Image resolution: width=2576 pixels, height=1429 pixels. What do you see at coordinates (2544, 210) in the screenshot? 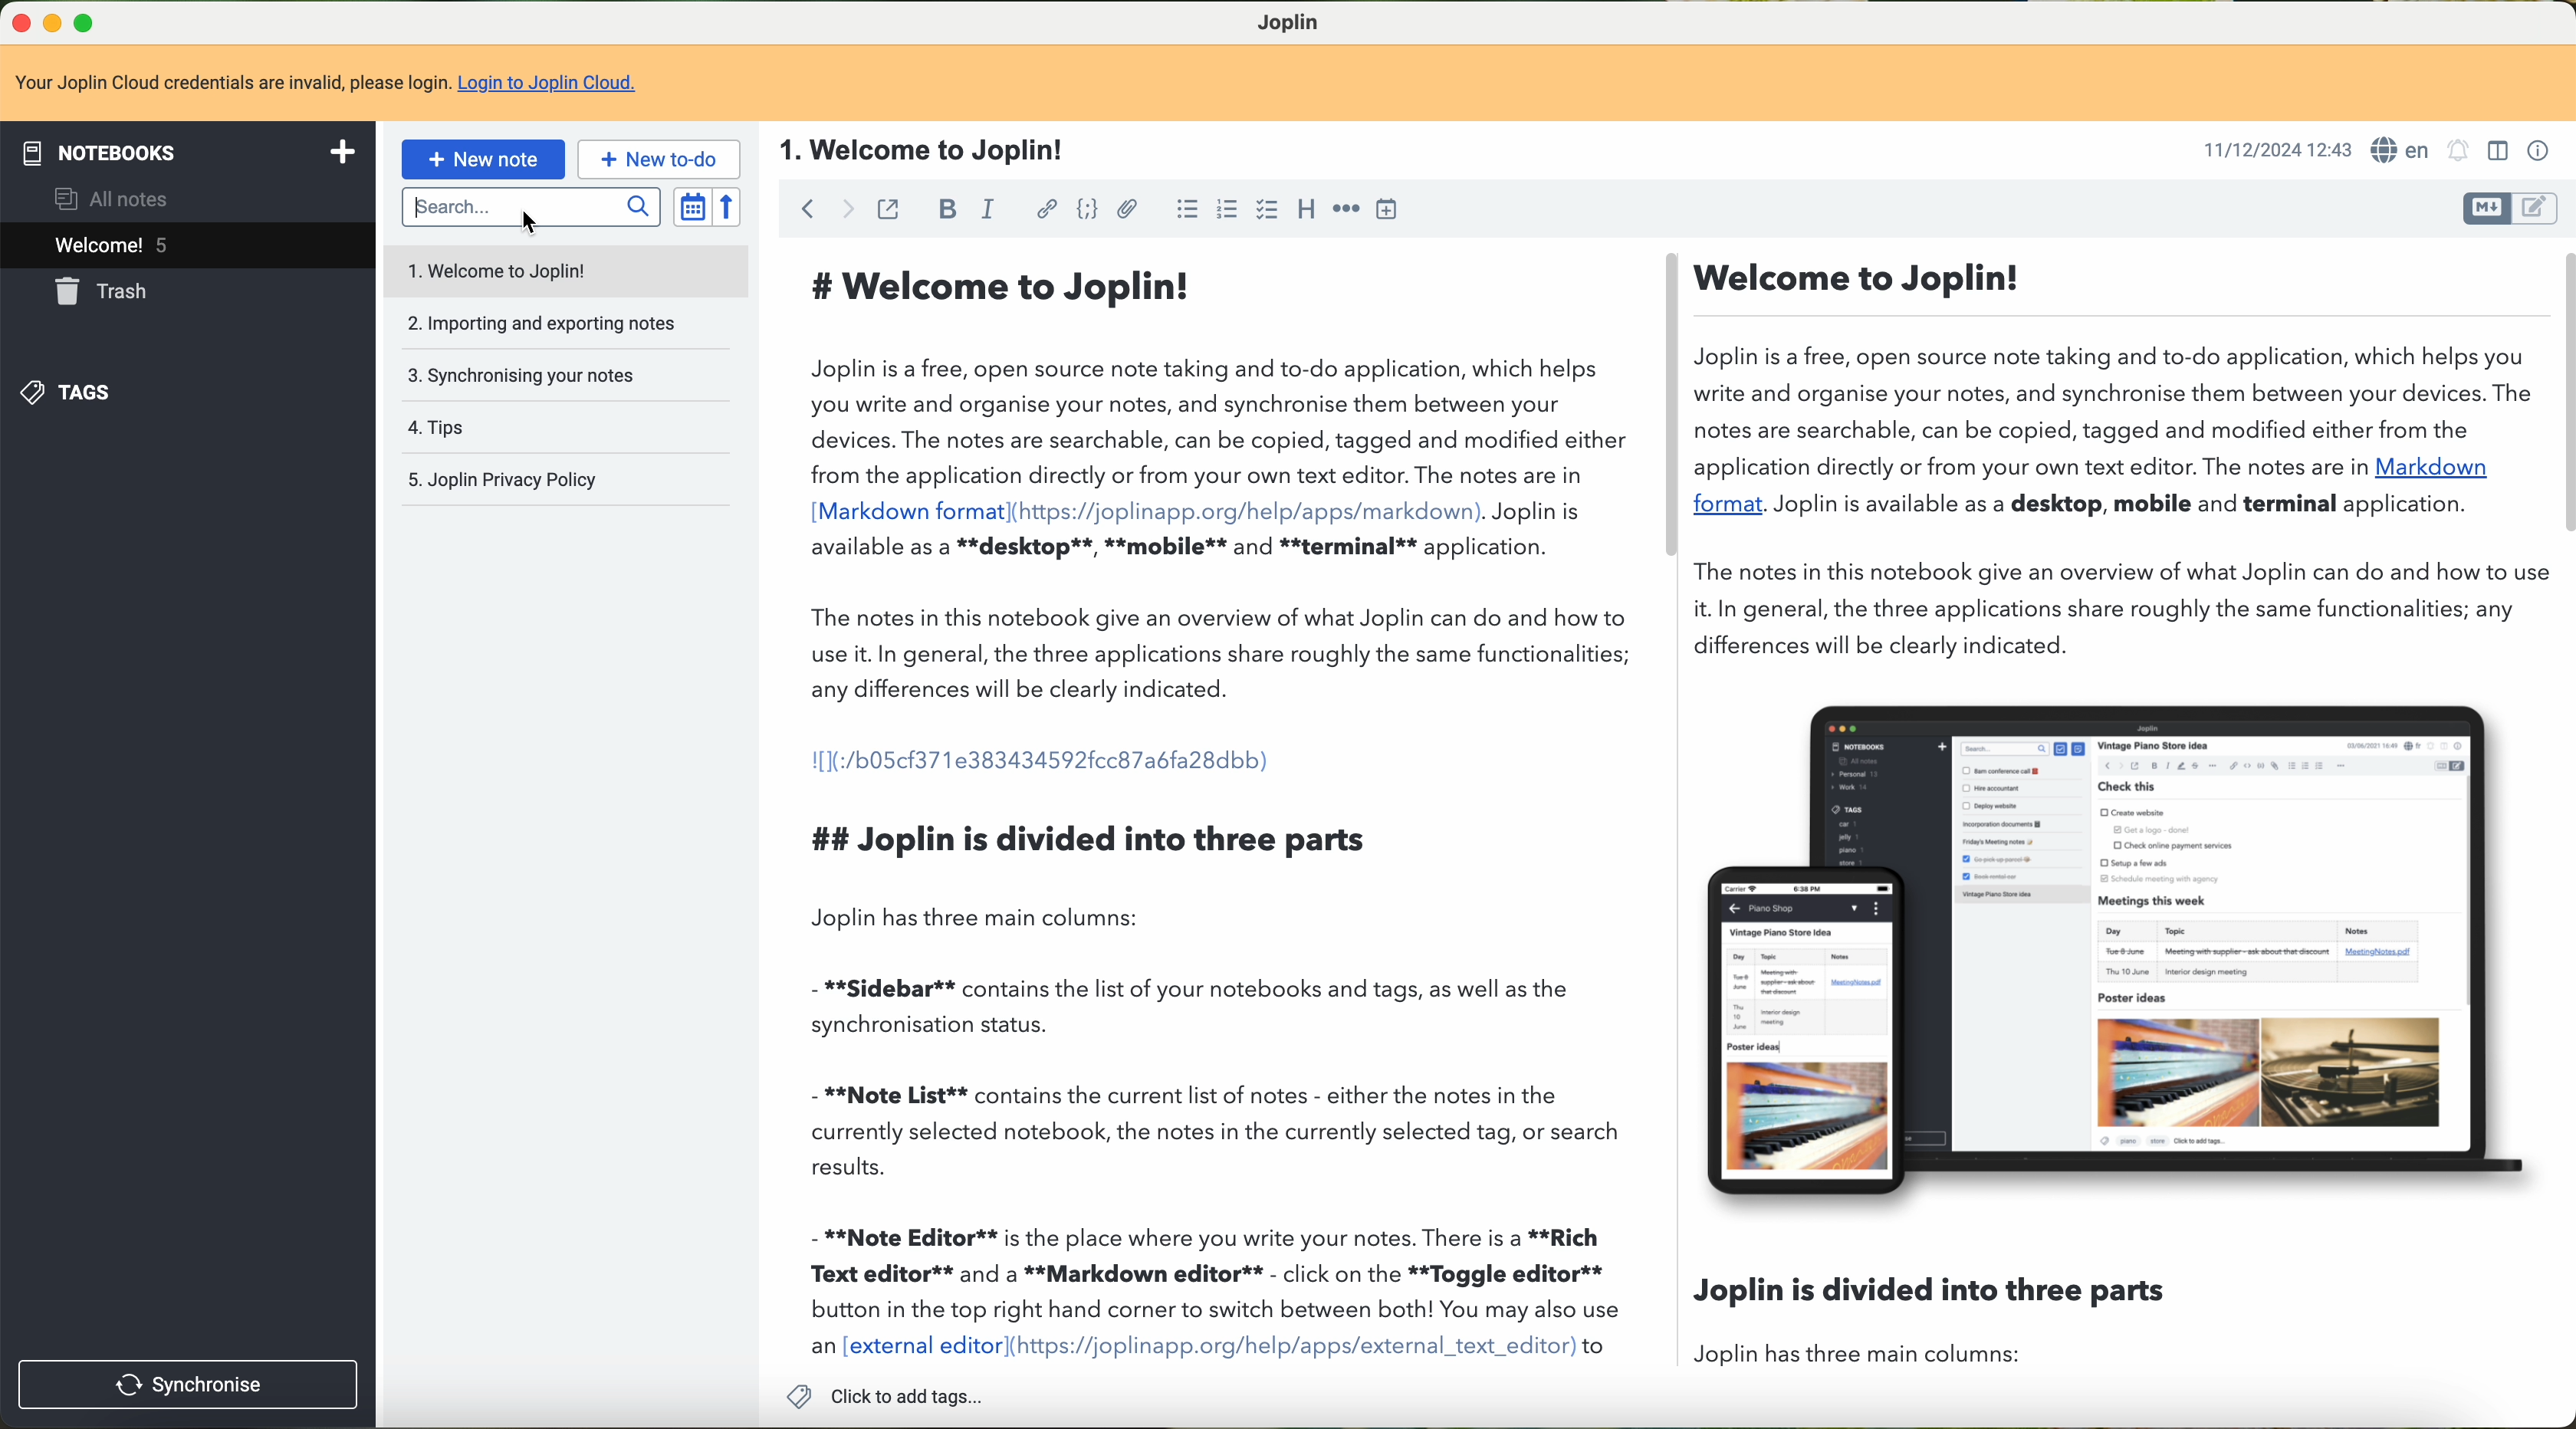
I see `toggle editors` at bounding box center [2544, 210].